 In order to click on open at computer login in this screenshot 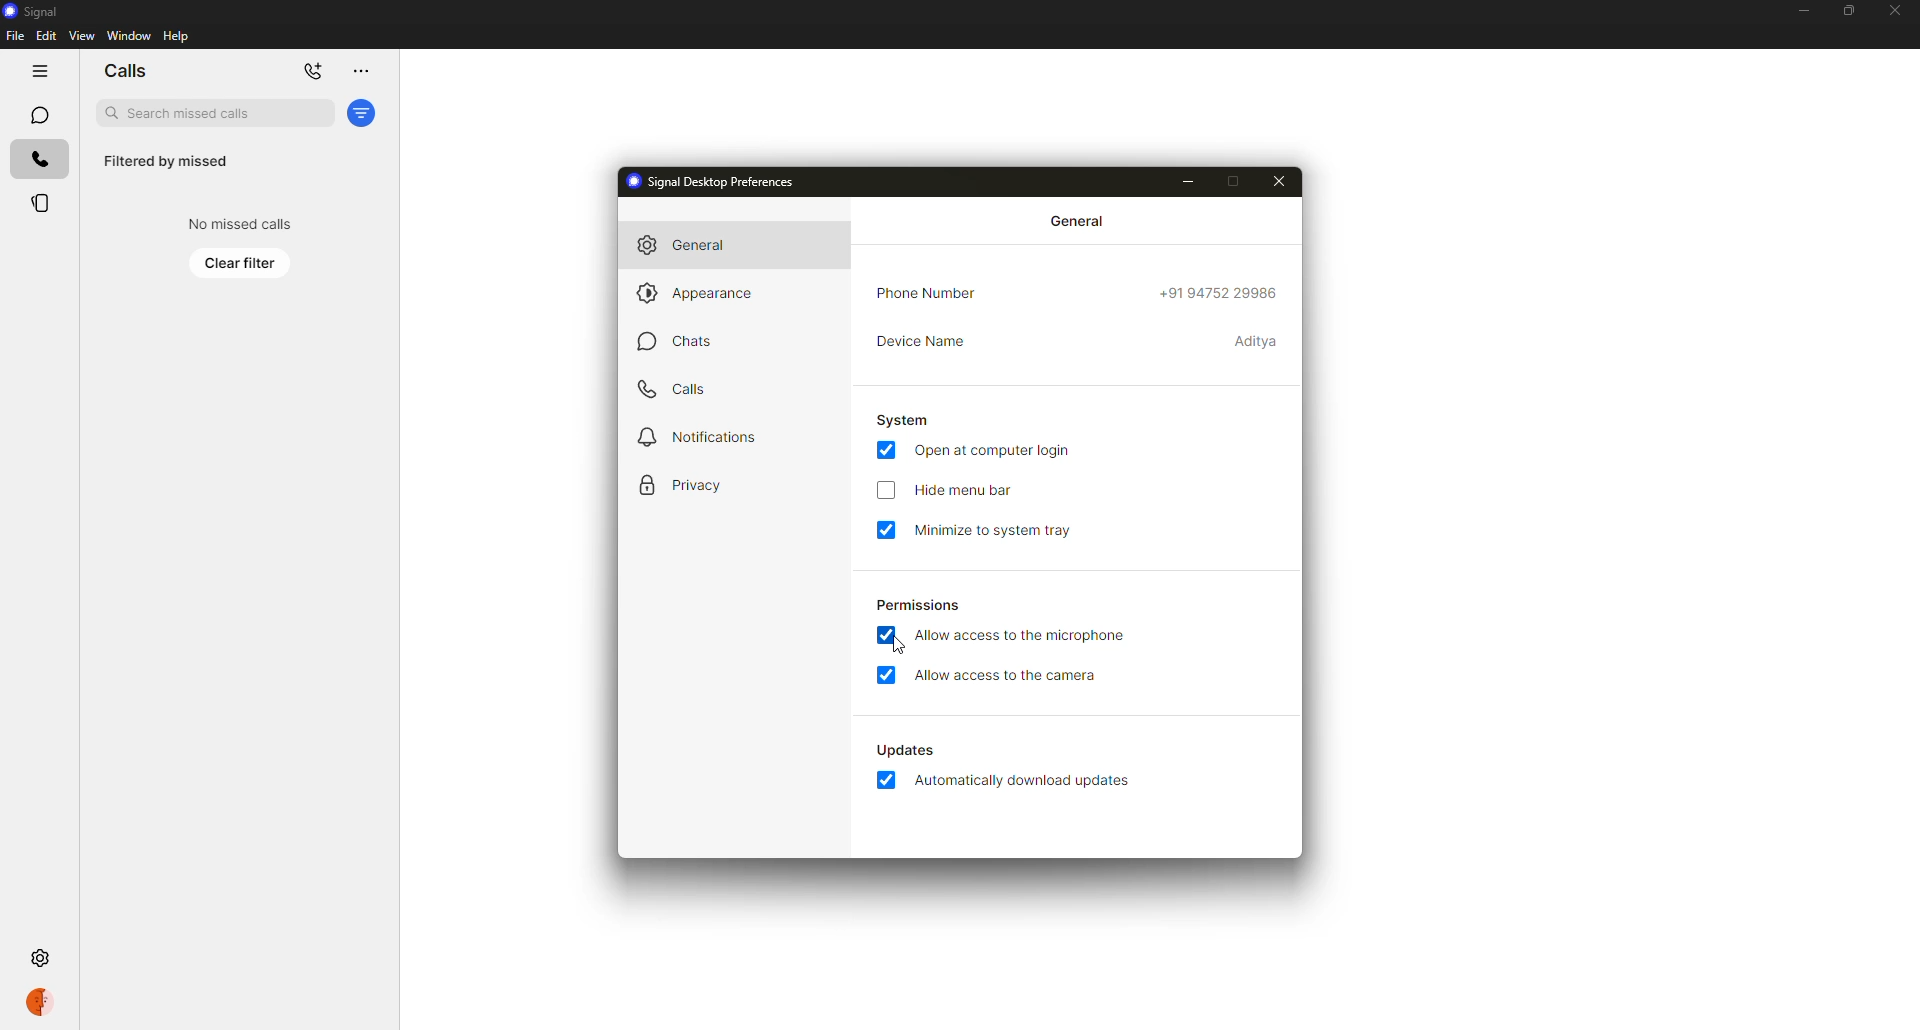, I will do `click(996, 451)`.